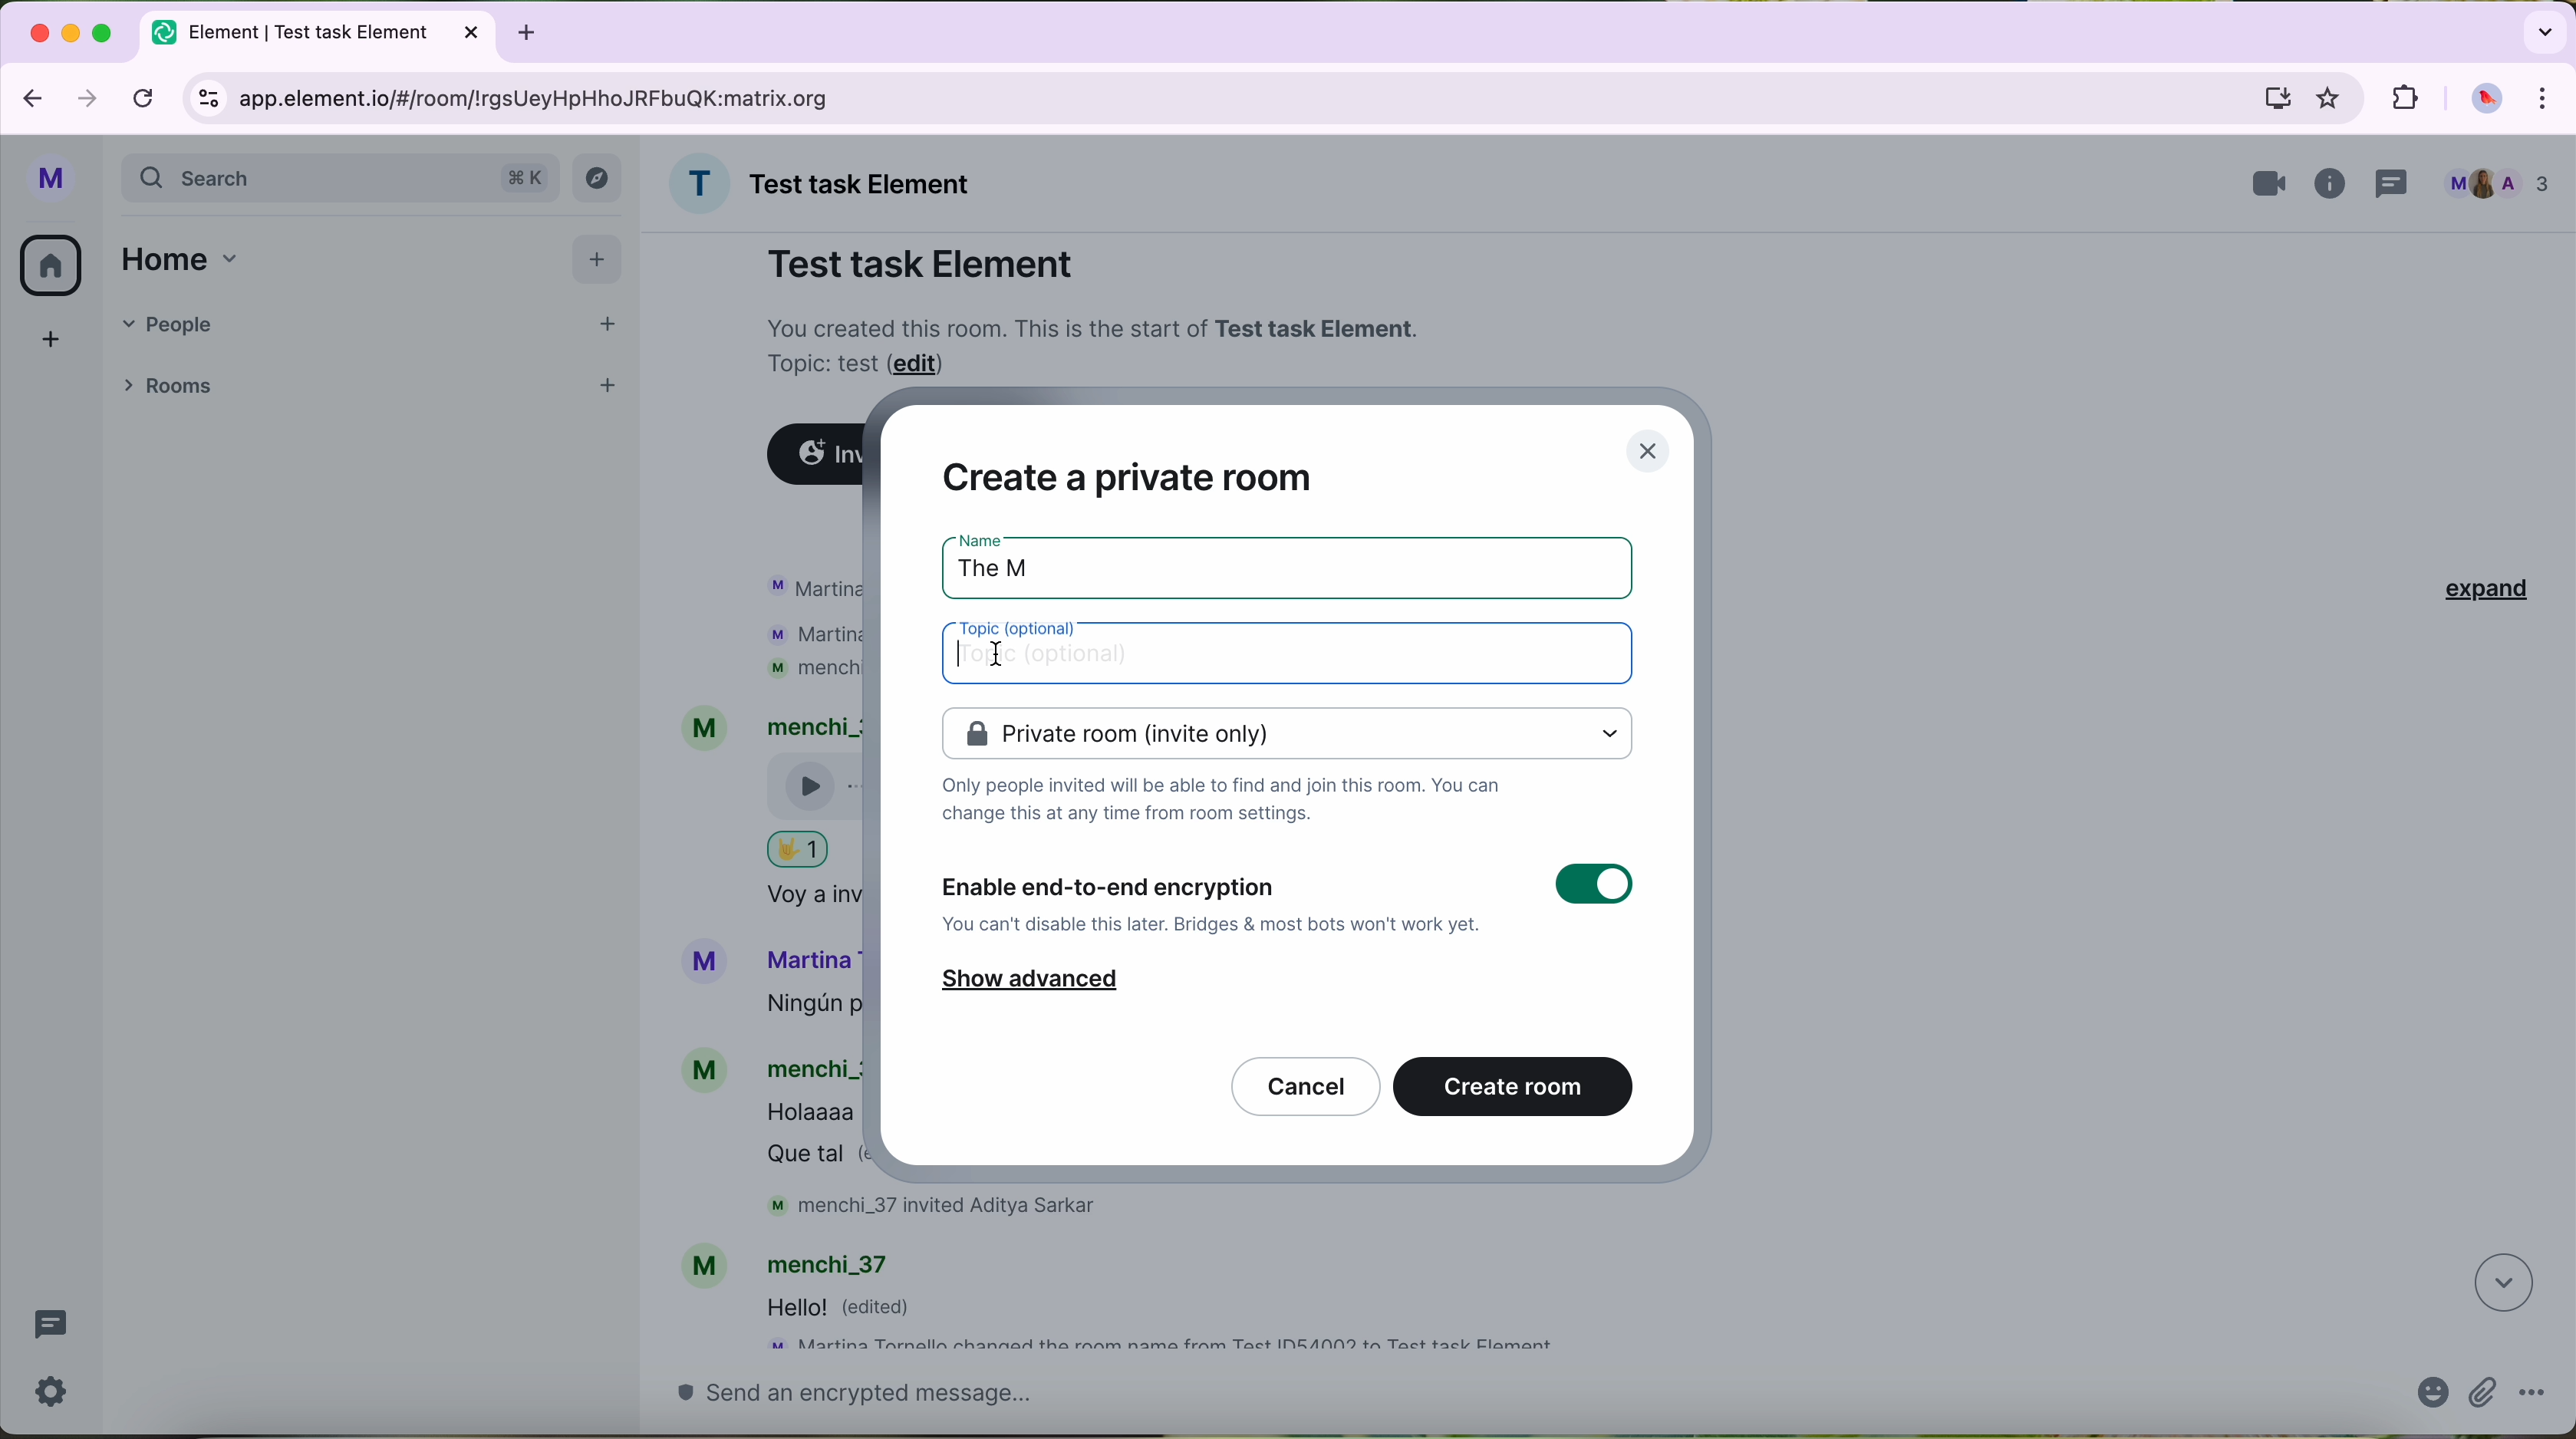  What do you see at coordinates (2334, 185) in the screenshot?
I see `information` at bounding box center [2334, 185].